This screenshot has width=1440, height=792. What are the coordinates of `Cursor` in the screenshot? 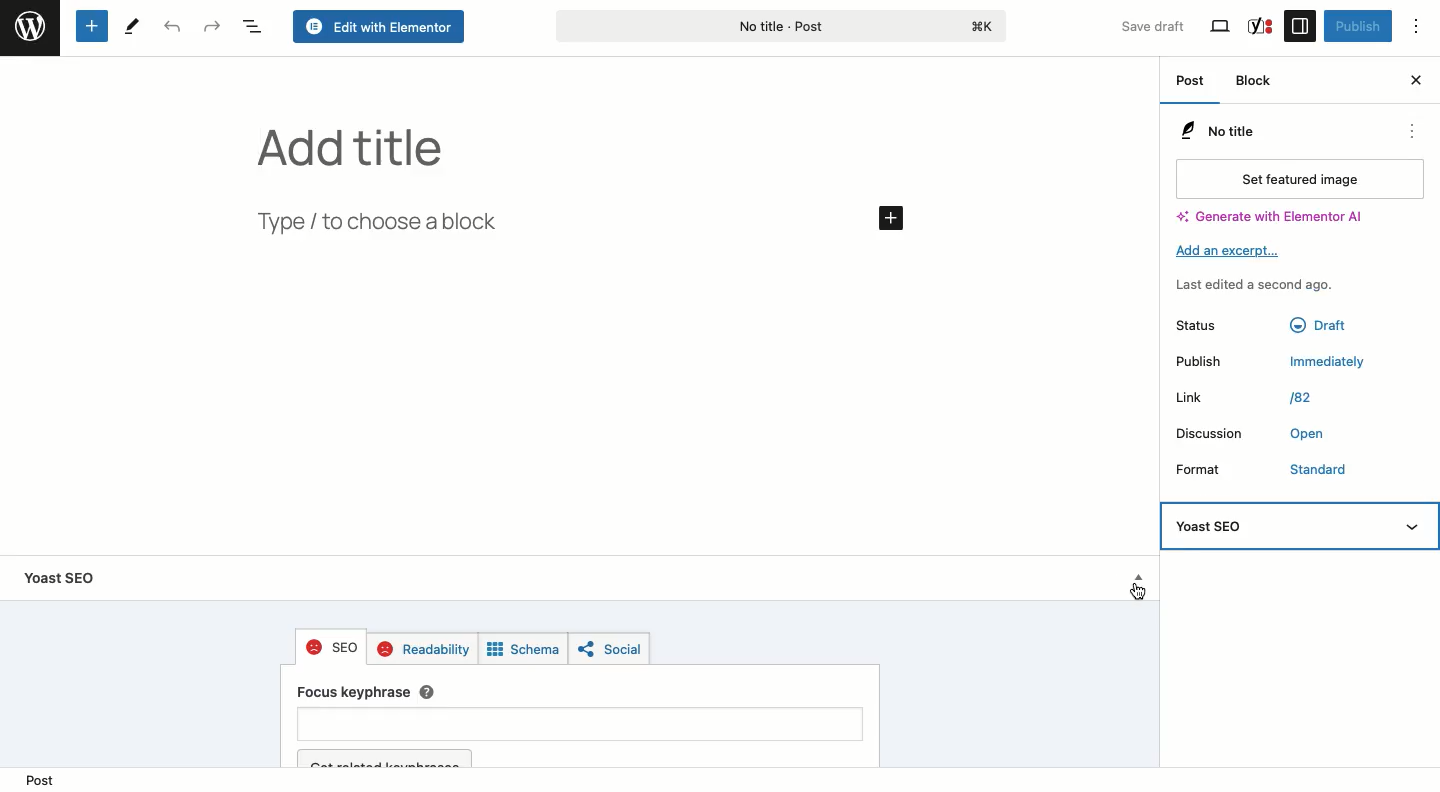 It's located at (1137, 592).